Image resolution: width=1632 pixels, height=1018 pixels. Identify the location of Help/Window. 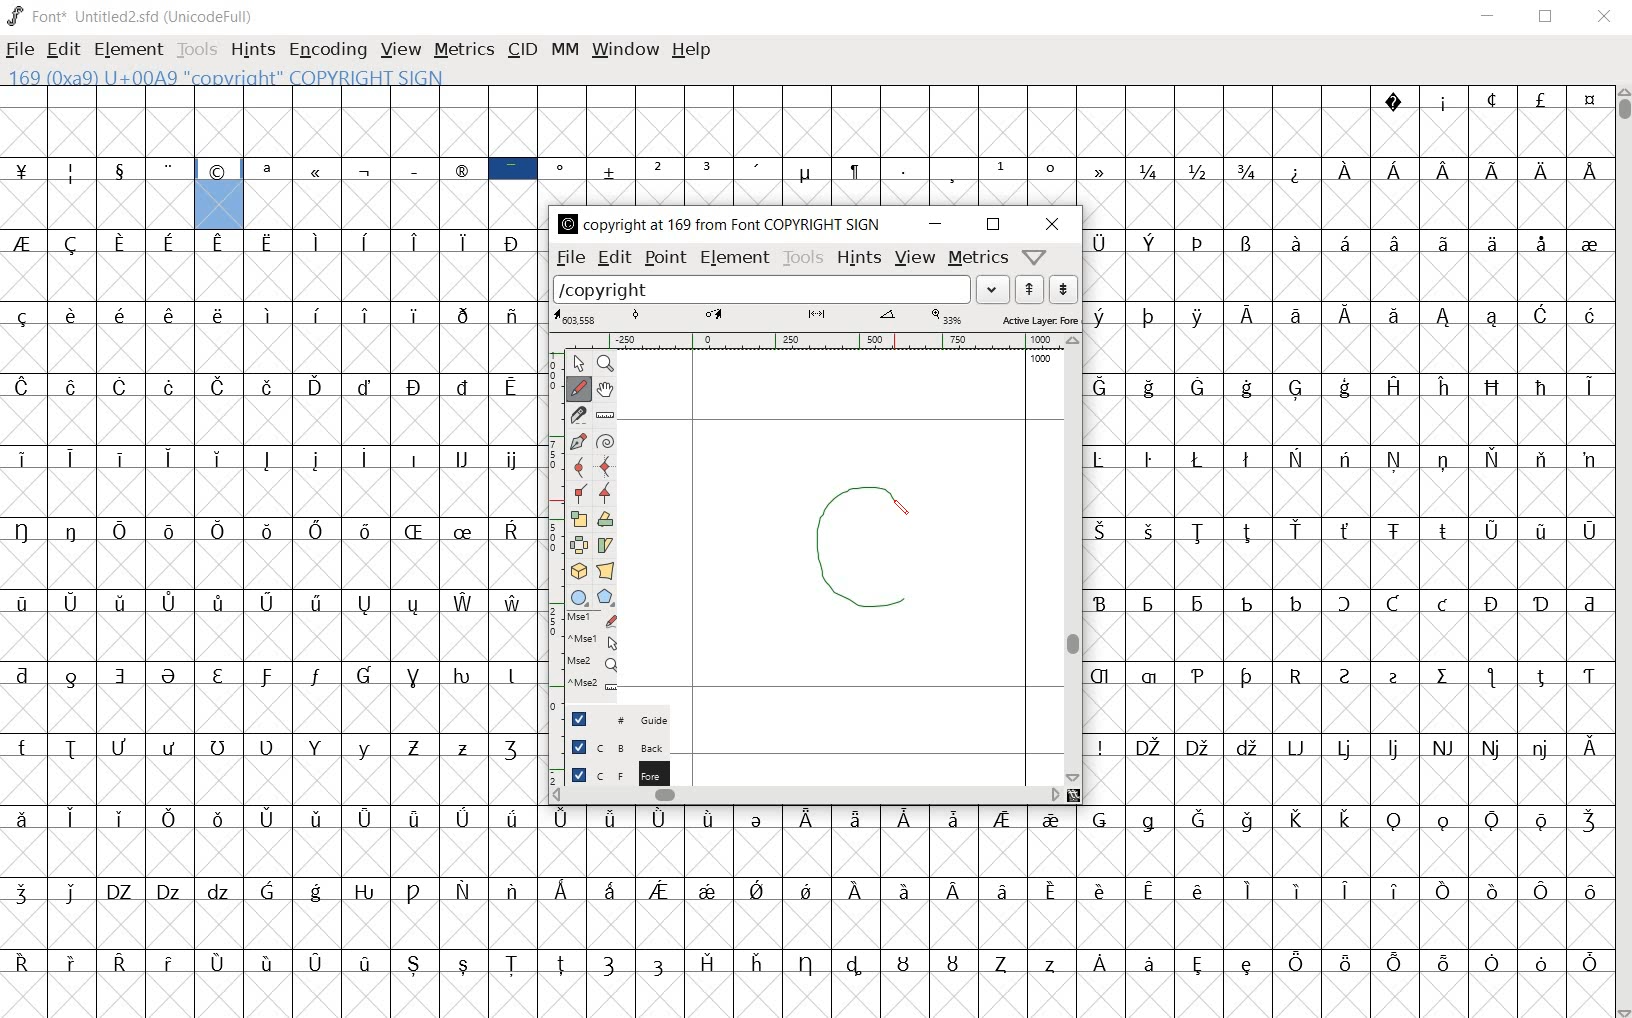
(1037, 256).